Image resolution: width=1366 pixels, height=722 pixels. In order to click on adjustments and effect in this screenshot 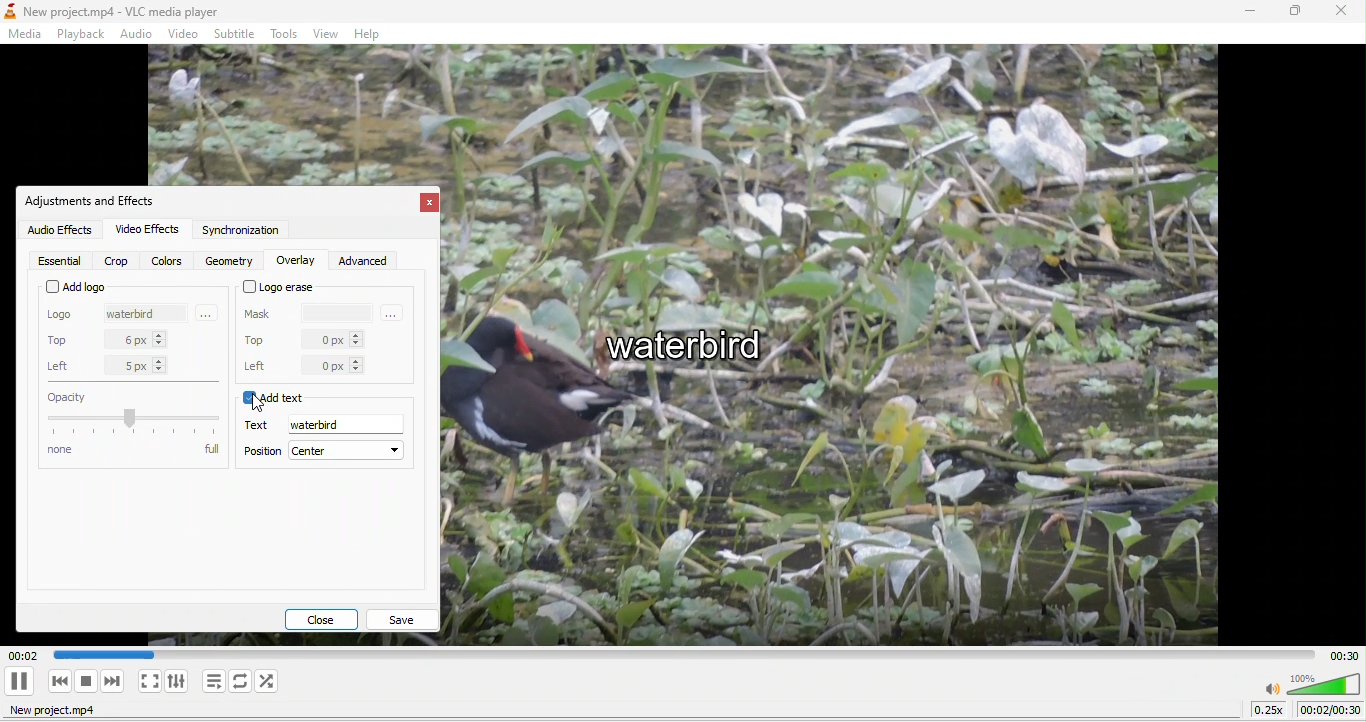, I will do `click(97, 201)`.